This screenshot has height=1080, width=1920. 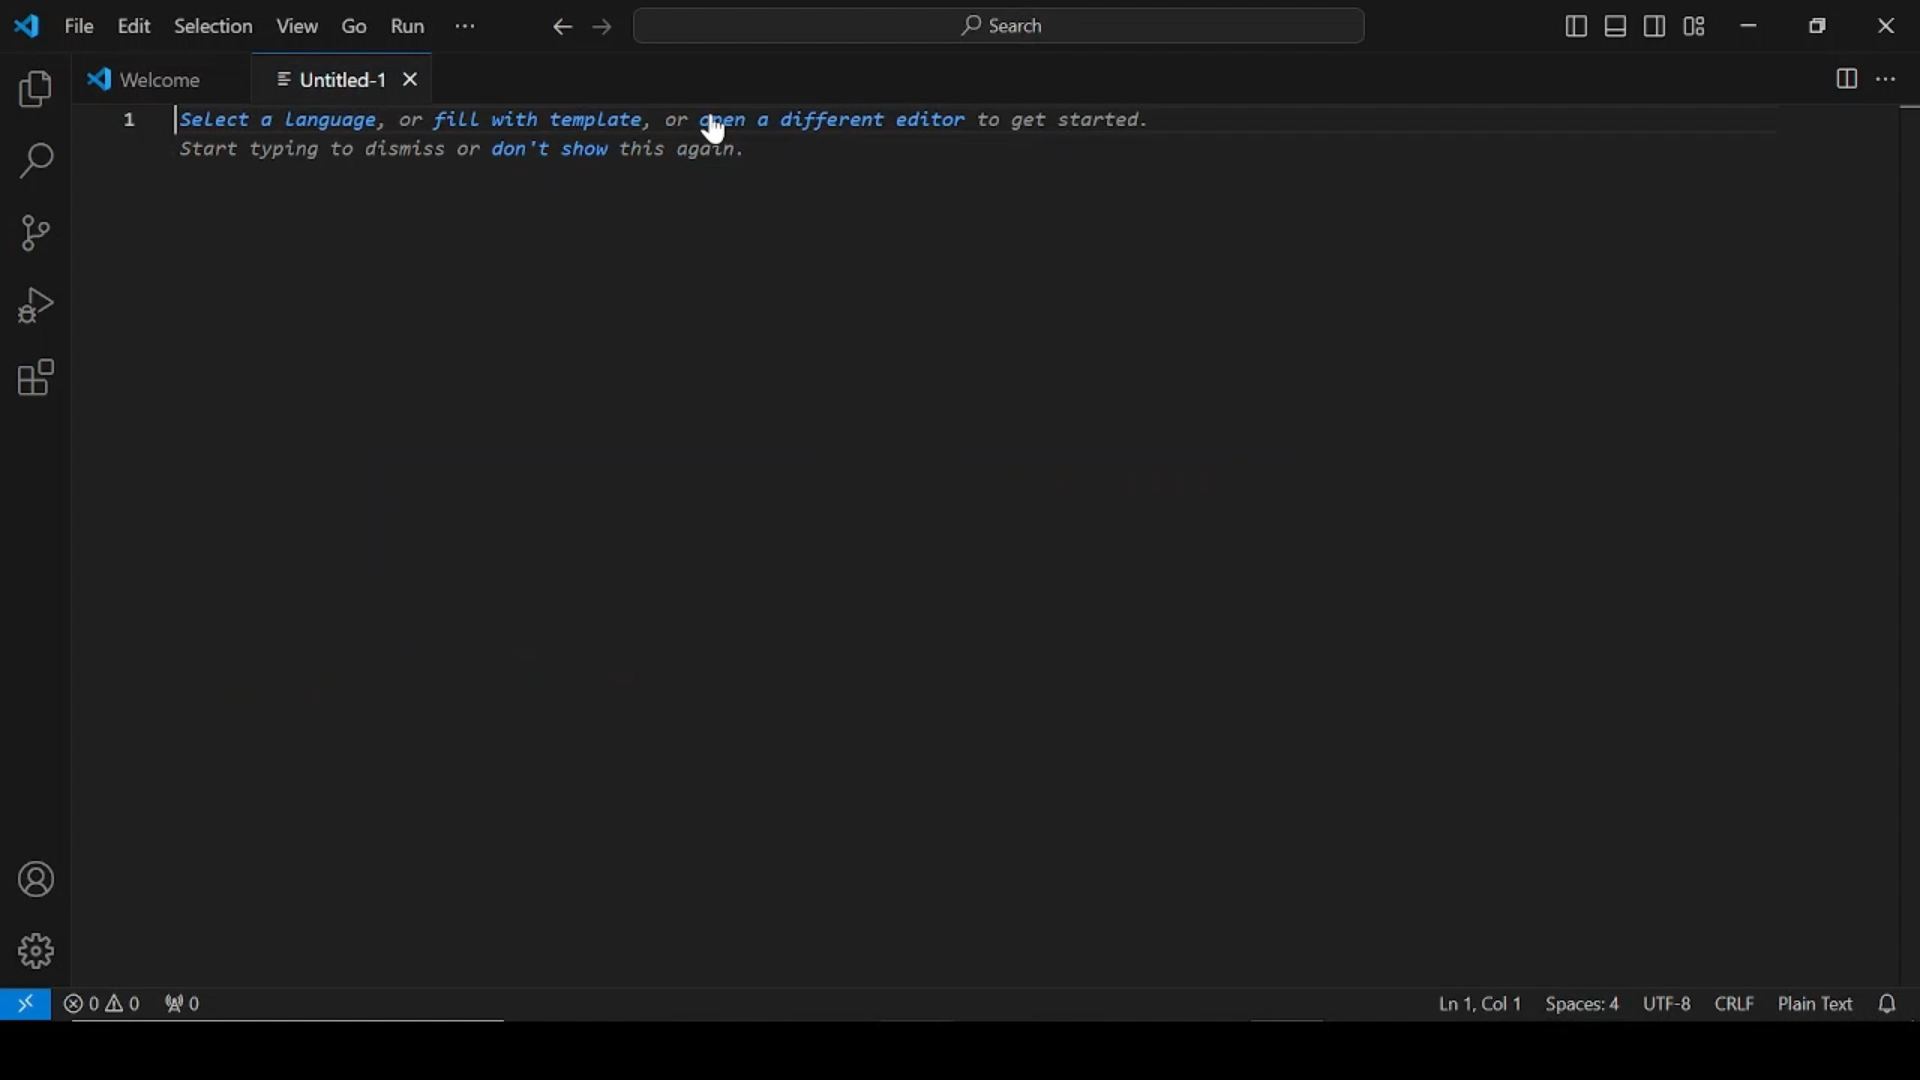 I want to click on run, so click(x=408, y=29).